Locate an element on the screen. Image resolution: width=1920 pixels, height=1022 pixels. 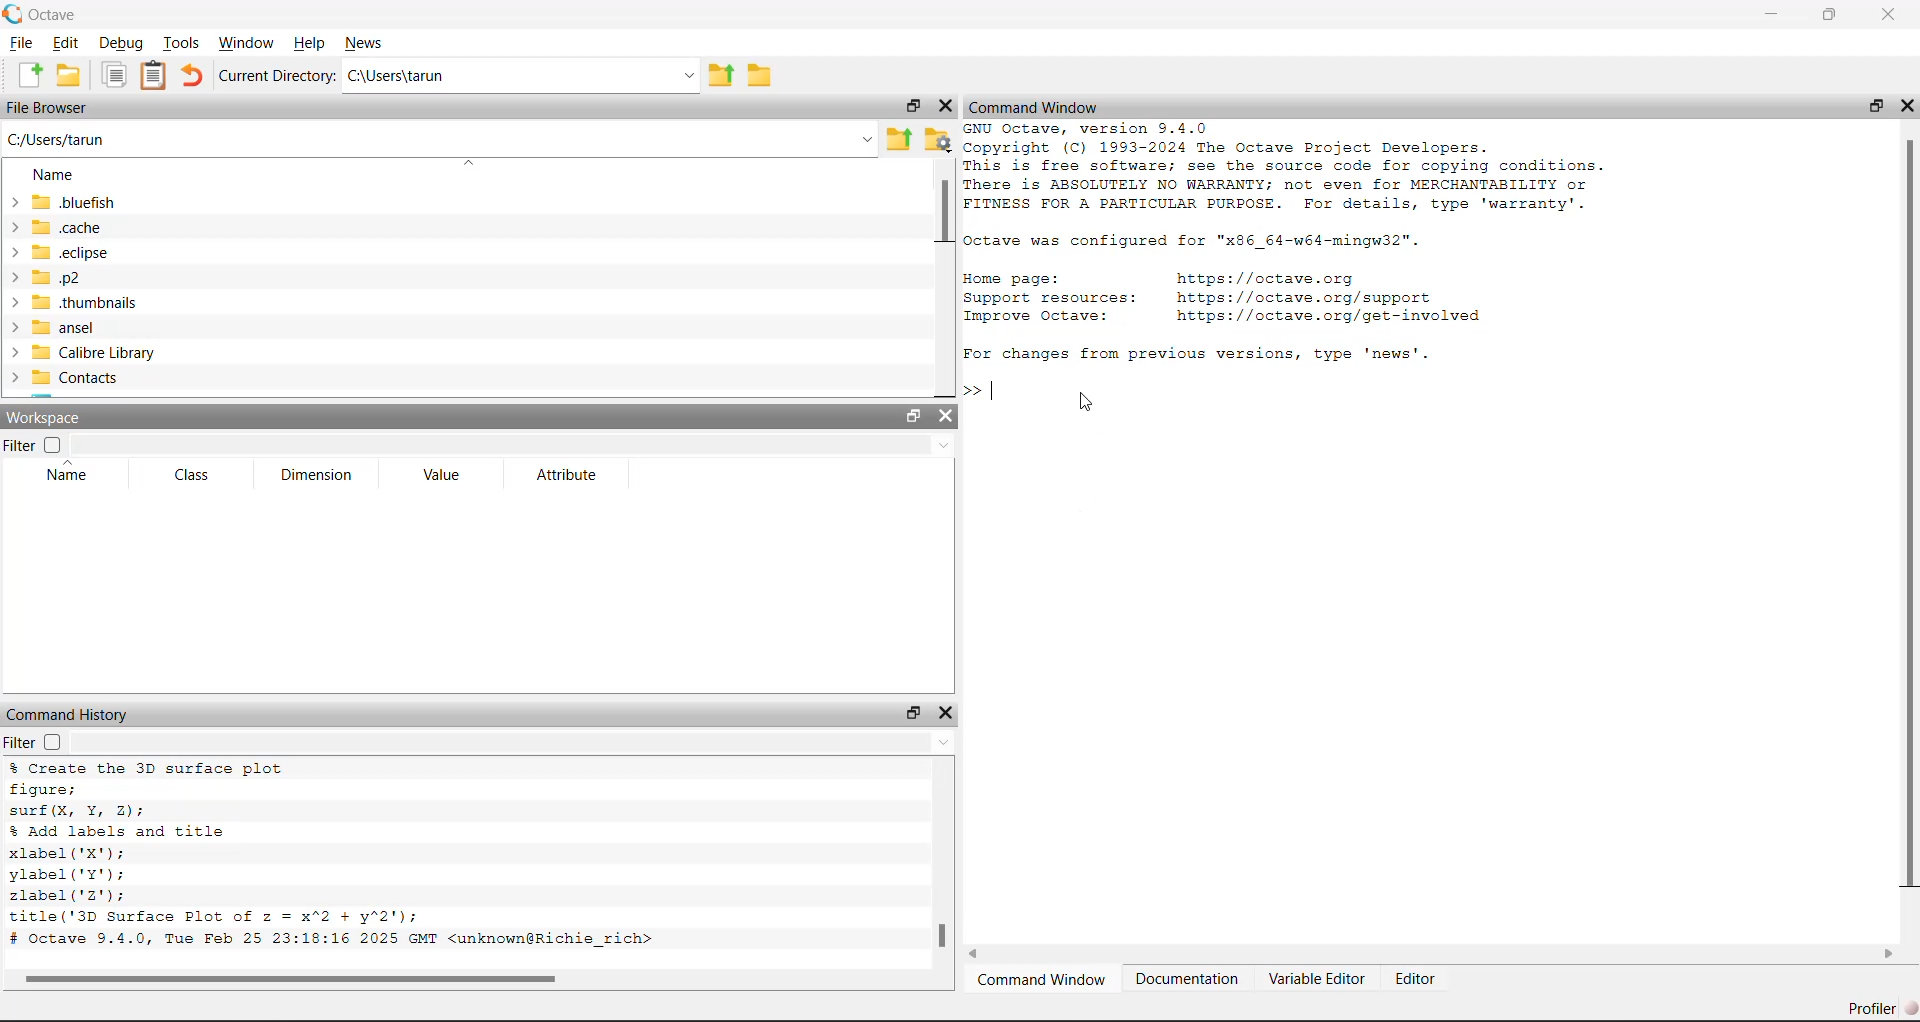
Workspace is located at coordinates (43, 417).